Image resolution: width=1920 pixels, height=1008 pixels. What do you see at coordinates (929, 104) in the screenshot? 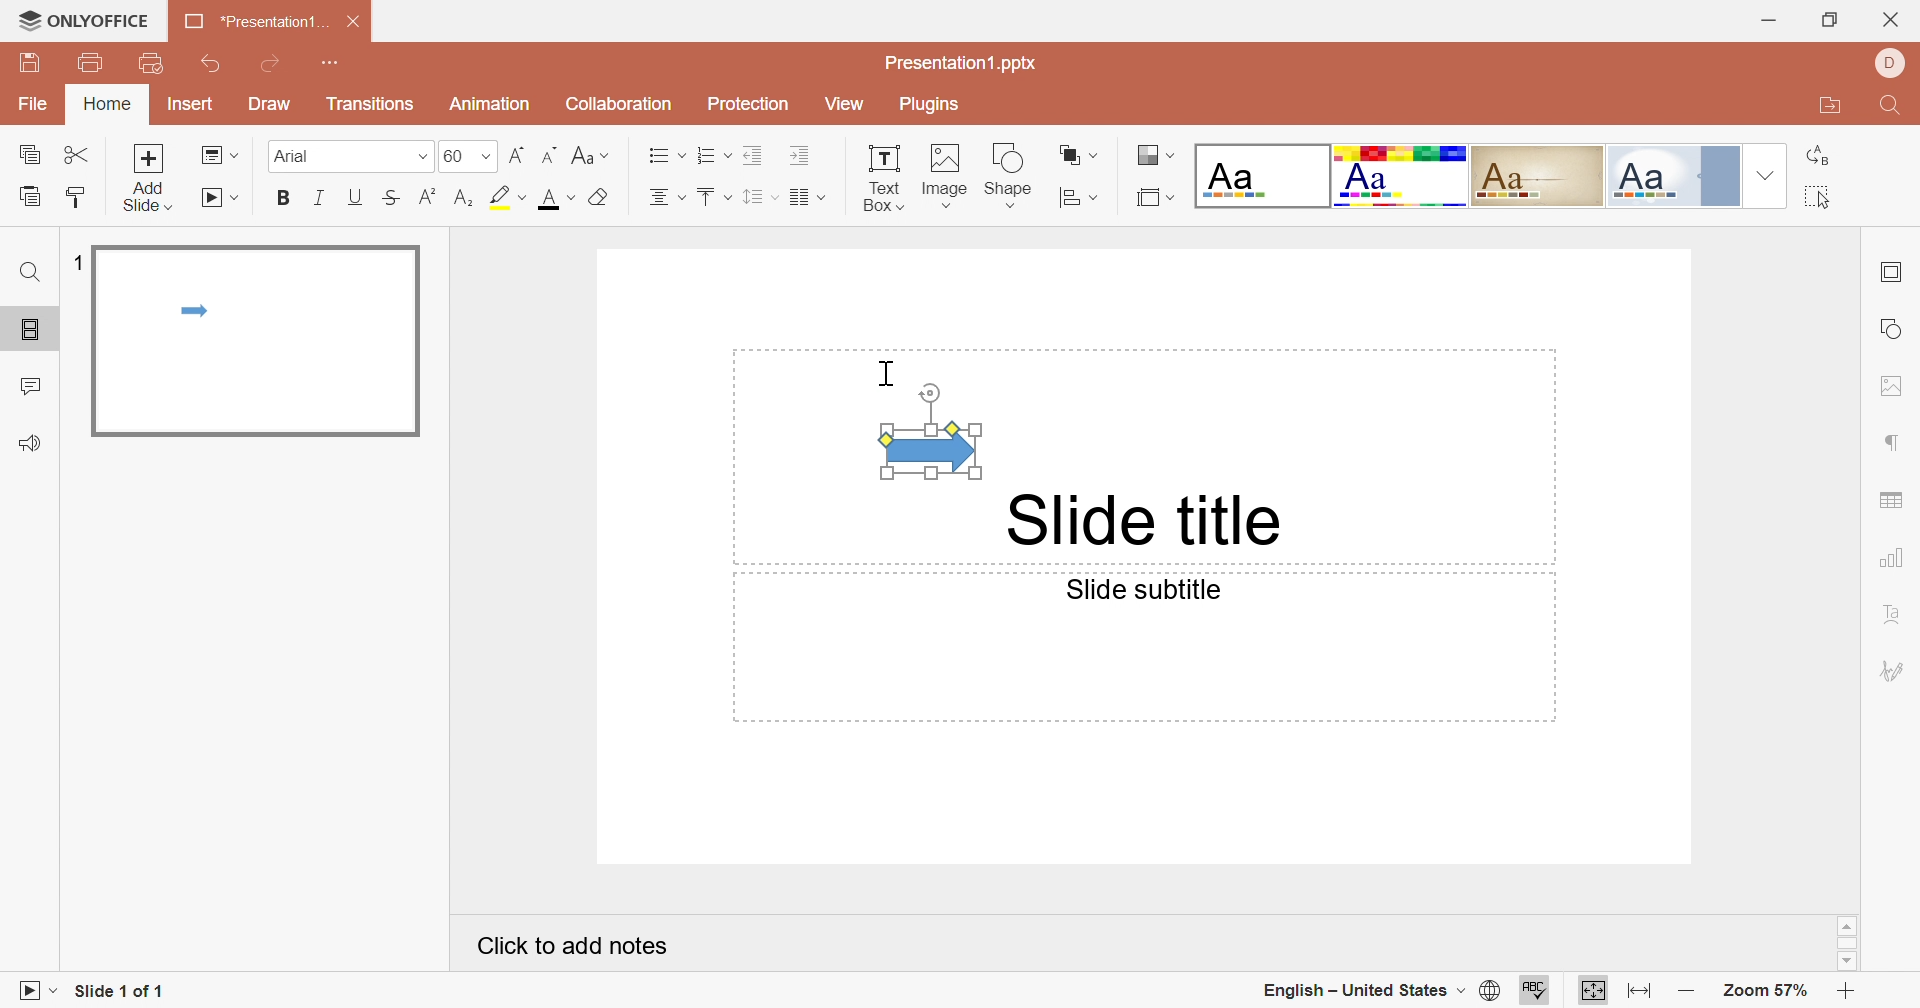
I see `Plugins` at bounding box center [929, 104].